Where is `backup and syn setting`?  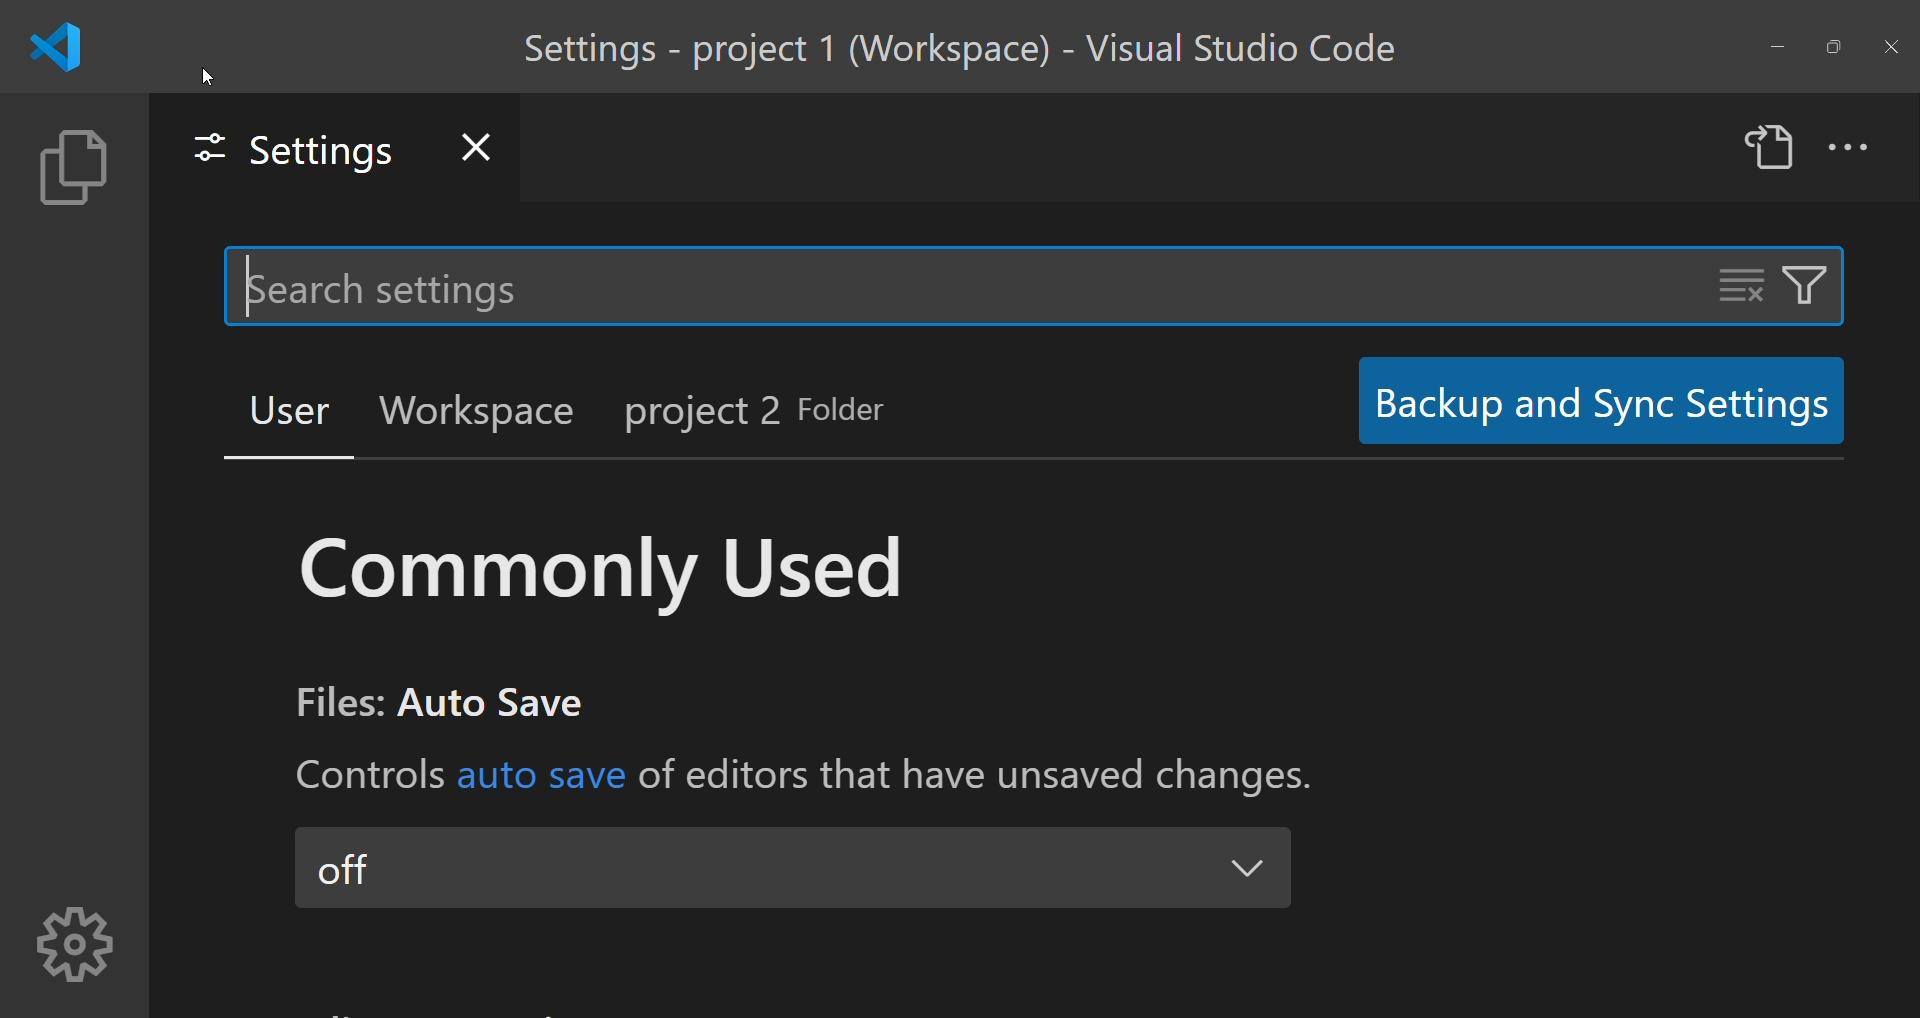 backup and syn setting is located at coordinates (1590, 401).